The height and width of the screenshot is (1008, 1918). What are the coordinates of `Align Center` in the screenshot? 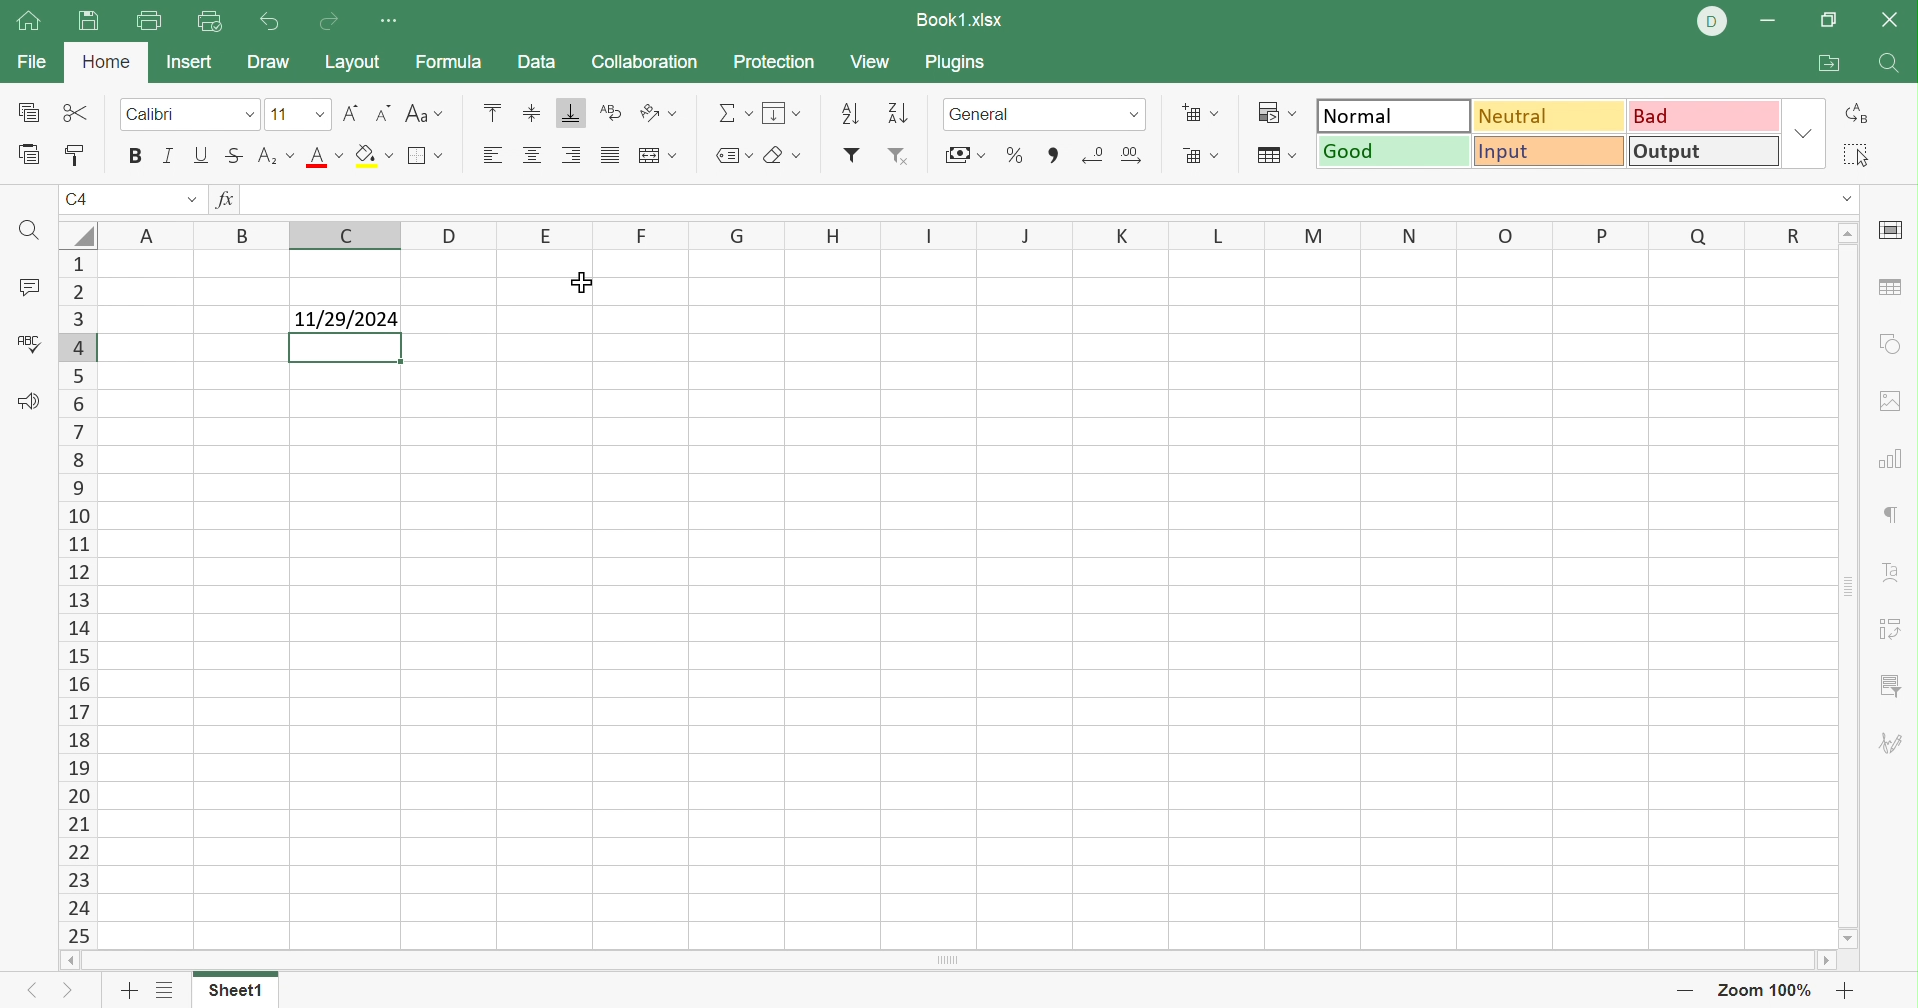 It's located at (533, 157).